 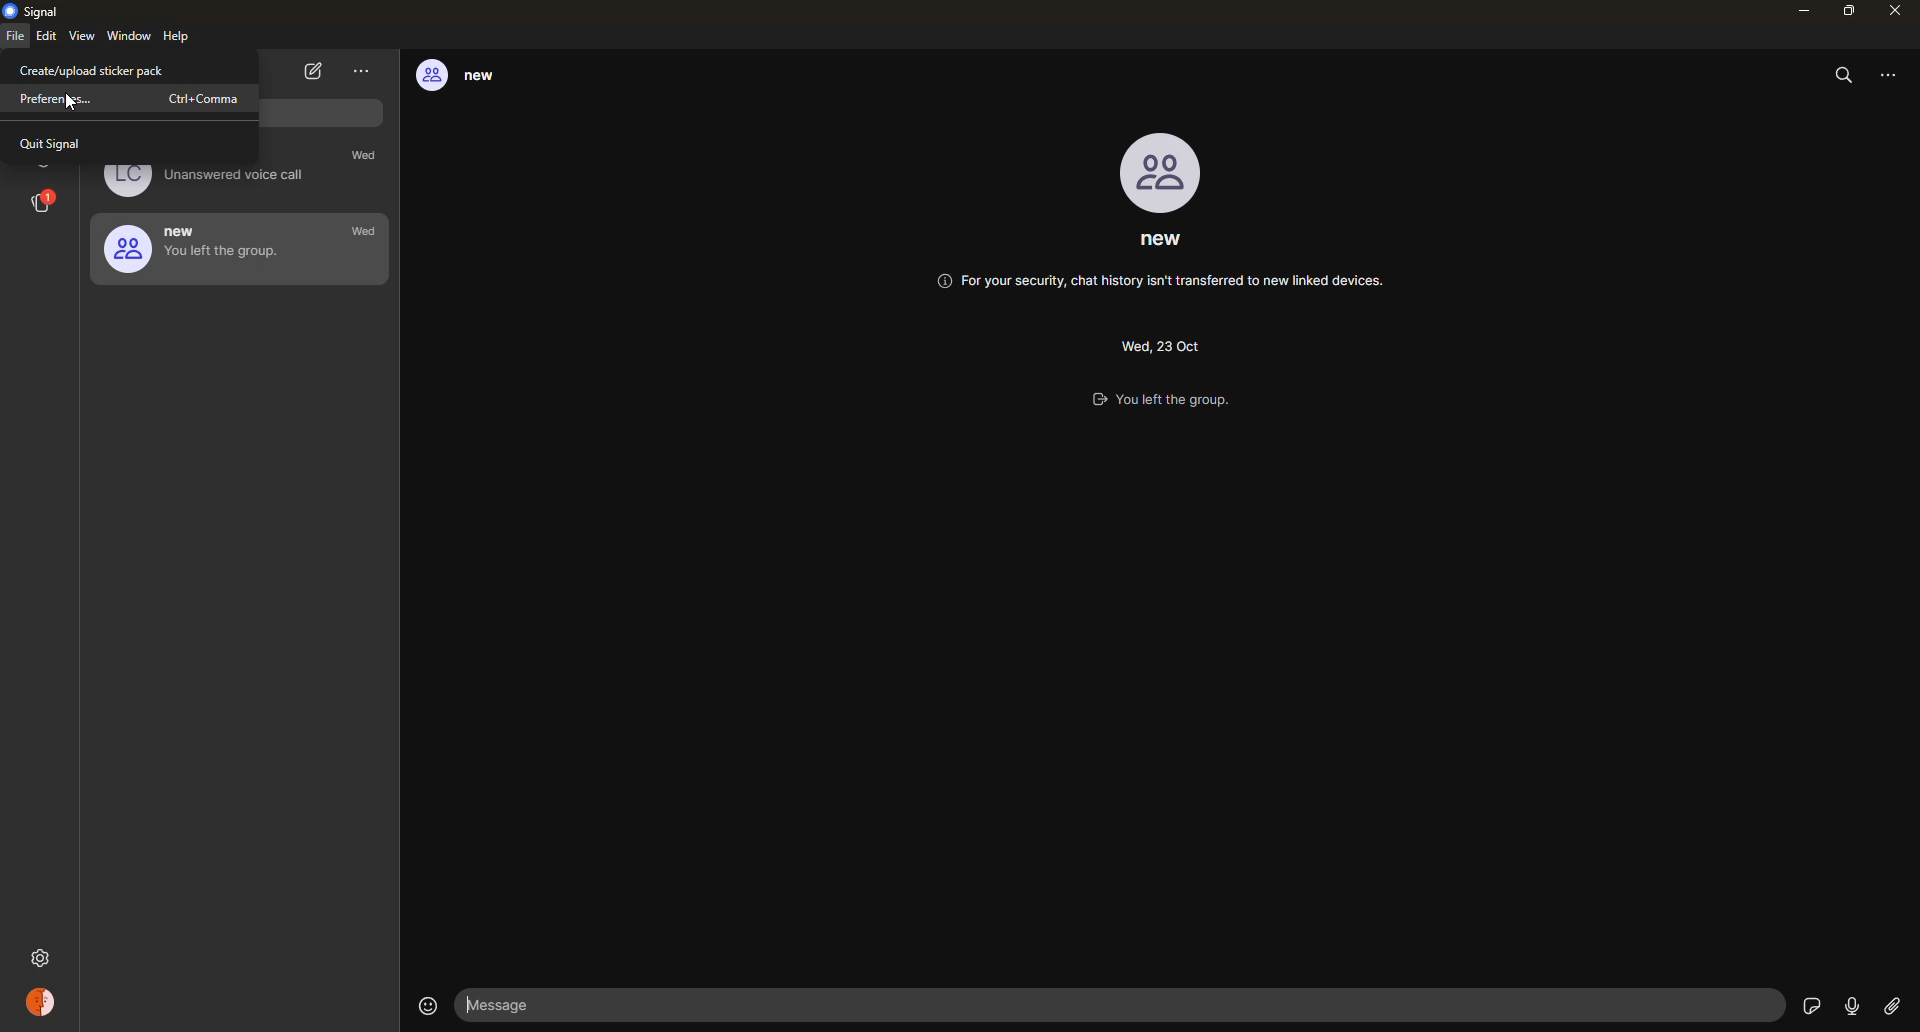 I want to click on new, so click(x=1161, y=244).